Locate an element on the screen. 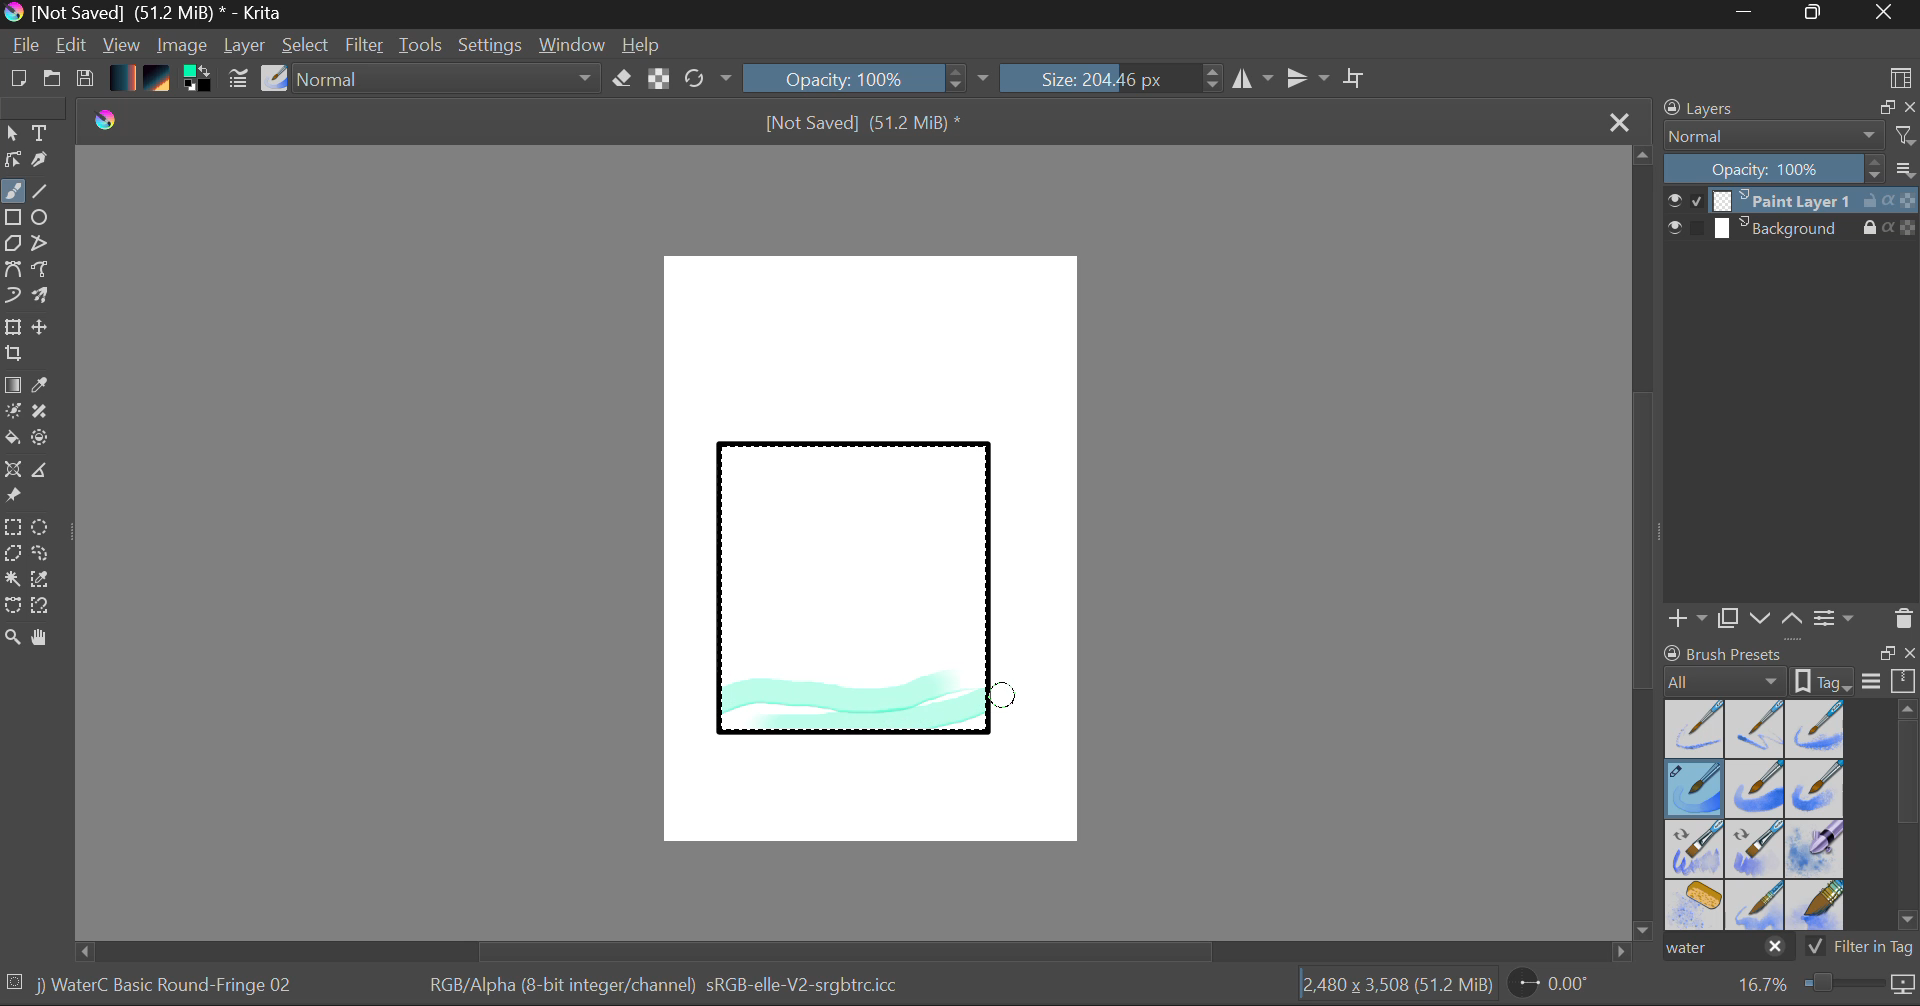 This screenshot has height=1006, width=1920. View is located at coordinates (122, 45).